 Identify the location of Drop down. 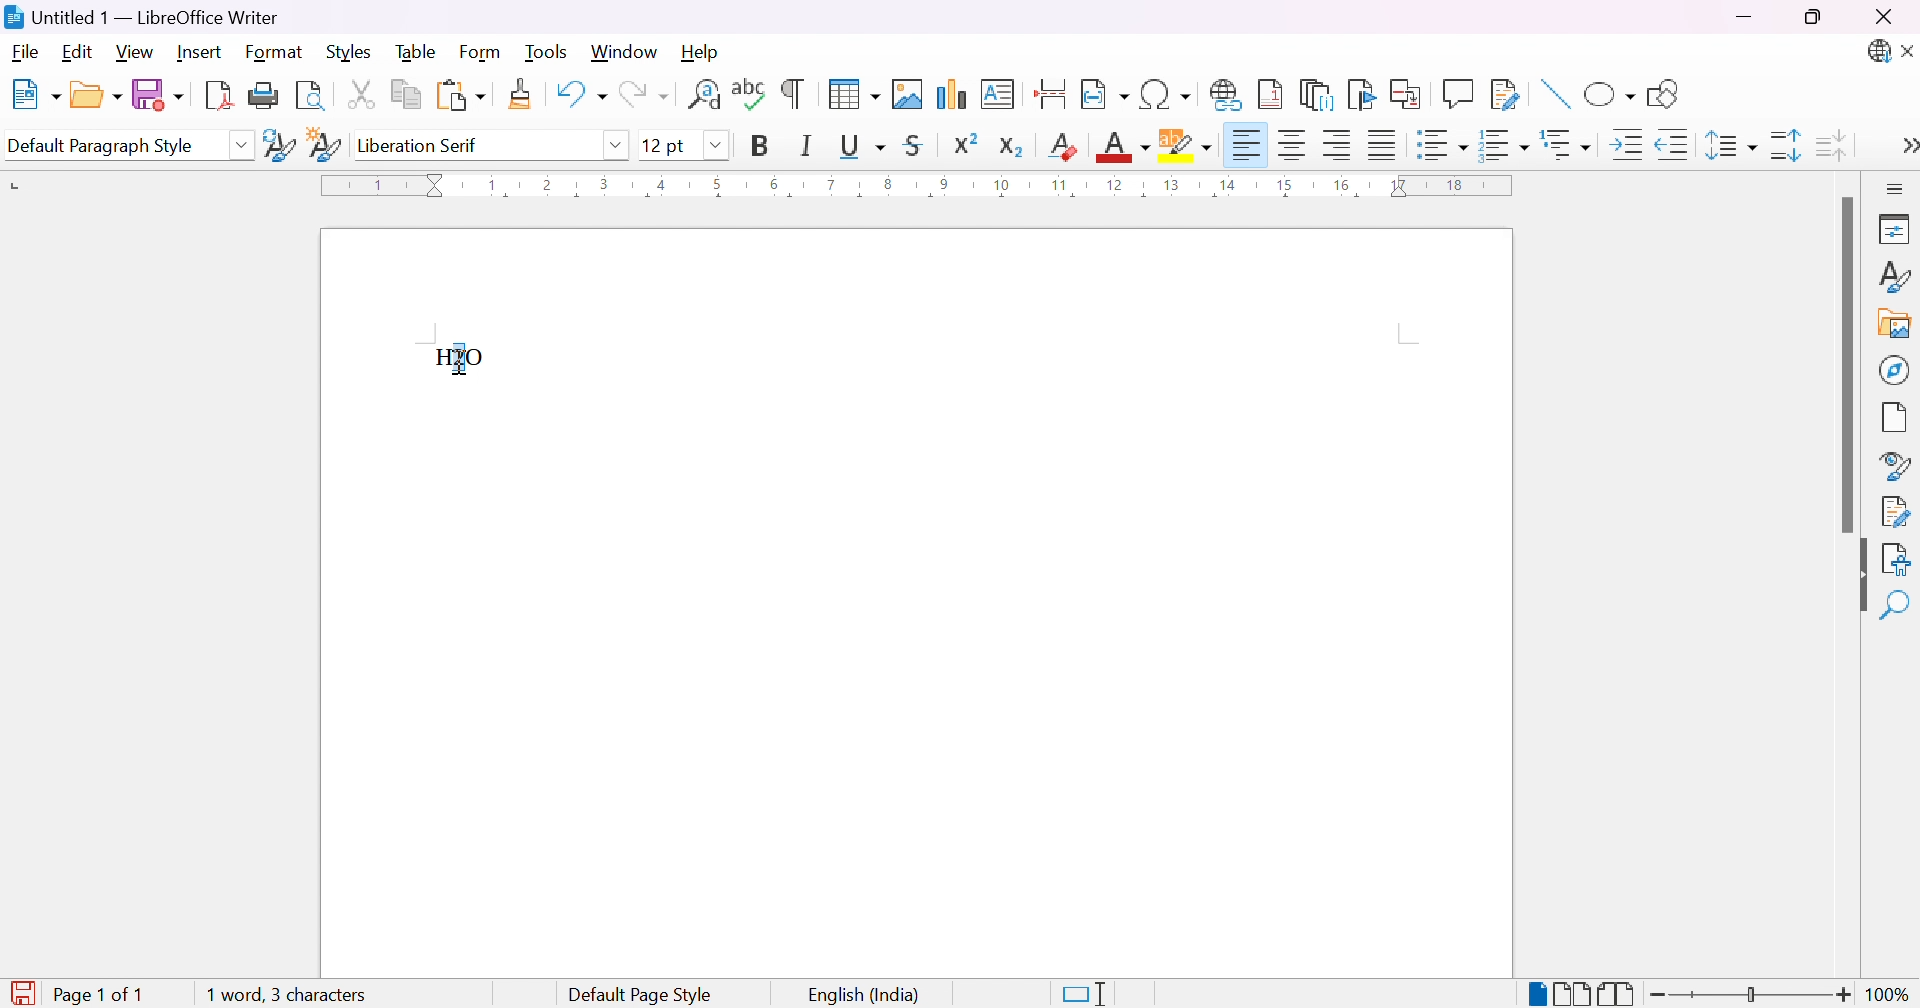
(616, 143).